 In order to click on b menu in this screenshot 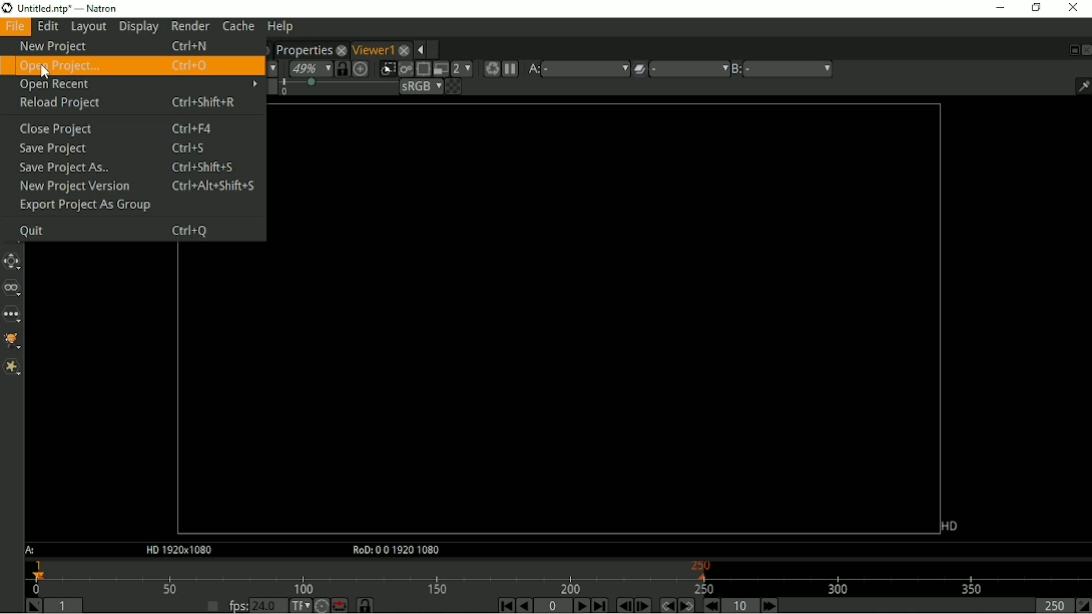, I will do `click(789, 69)`.